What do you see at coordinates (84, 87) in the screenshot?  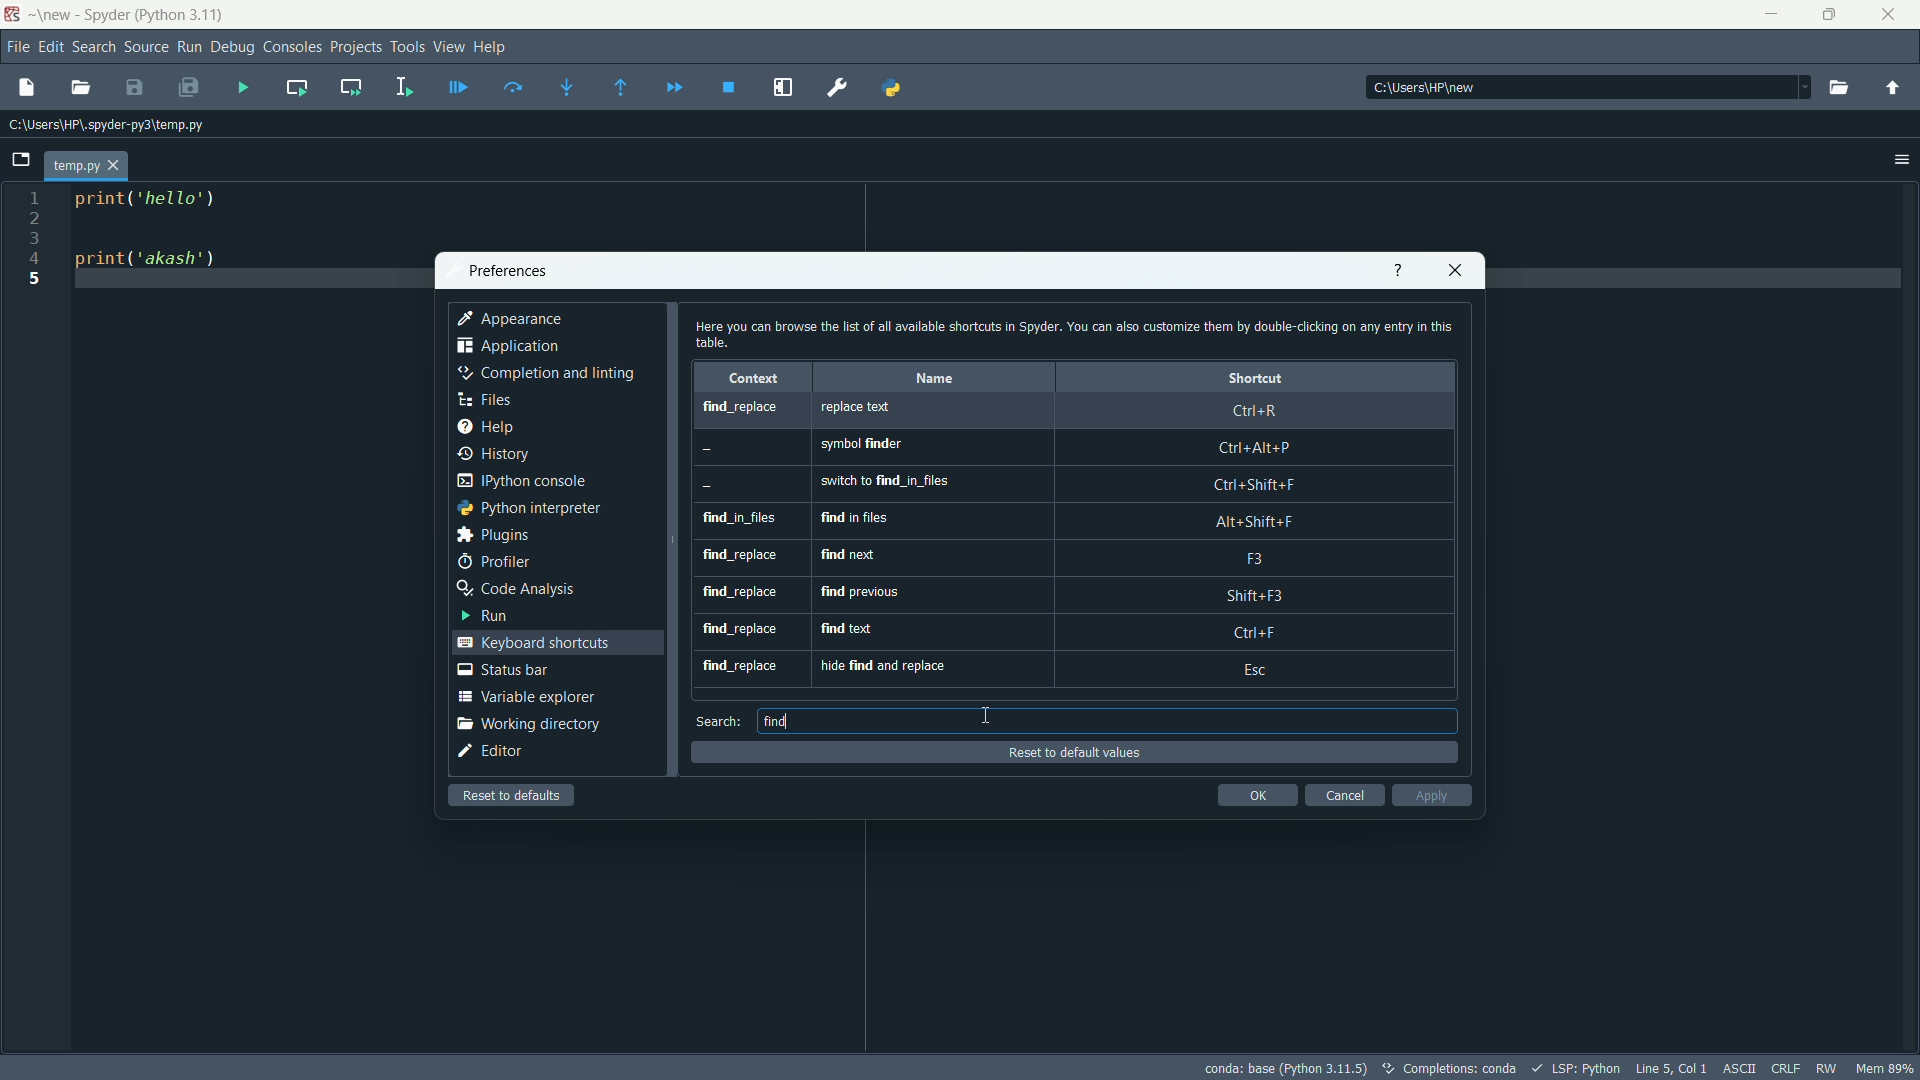 I see `open file` at bounding box center [84, 87].